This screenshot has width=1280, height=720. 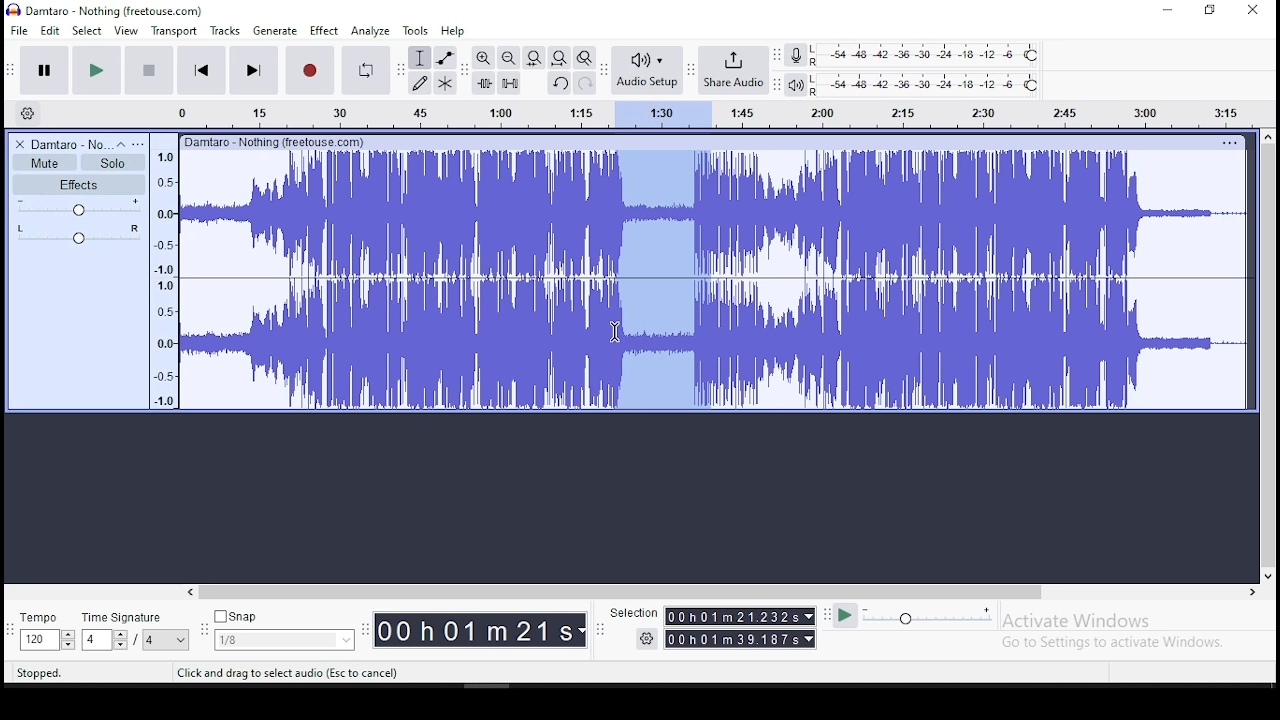 What do you see at coordinates (421, 58) in the screenshot?
I see `selection tool` at bounding box center [421, 58].